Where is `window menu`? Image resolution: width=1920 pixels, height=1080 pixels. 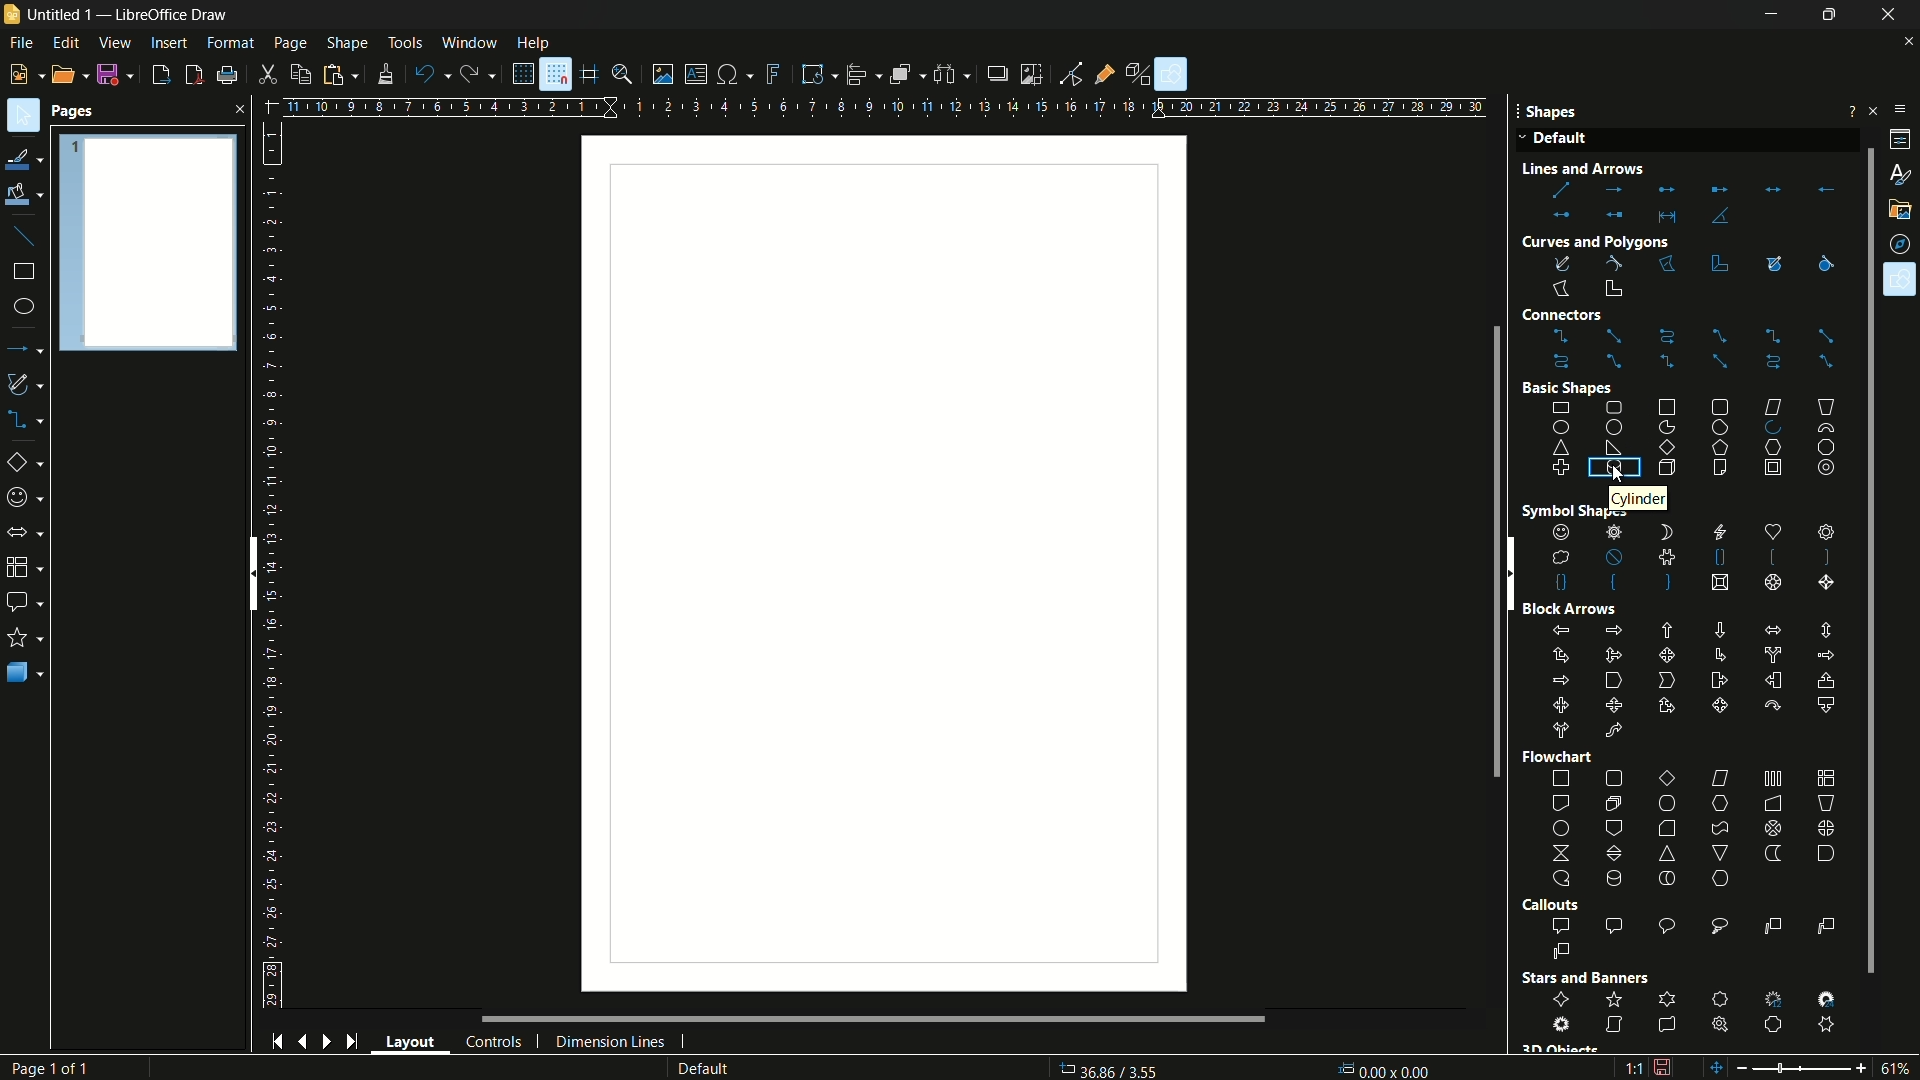 window menu is located at coordinates (468, 42).